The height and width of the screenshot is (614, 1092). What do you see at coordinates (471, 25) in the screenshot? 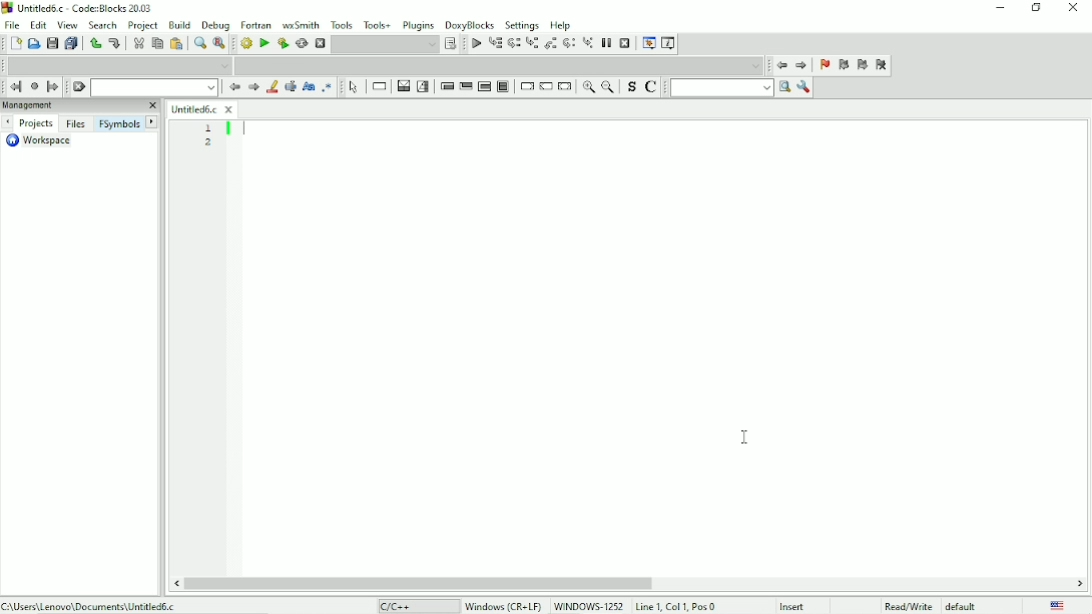
I see `DoxyBlocks` at bounding box center [471, 25].